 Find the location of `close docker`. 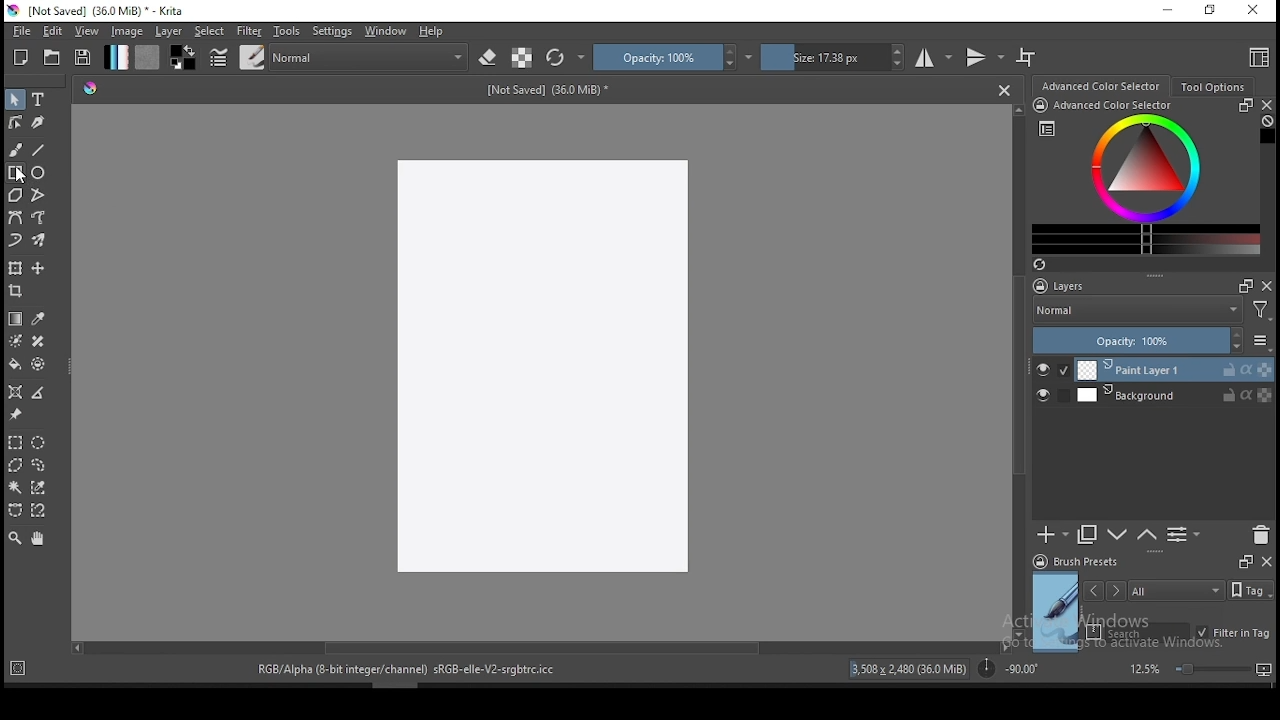

close docker is located at coordinates (1266, 560).